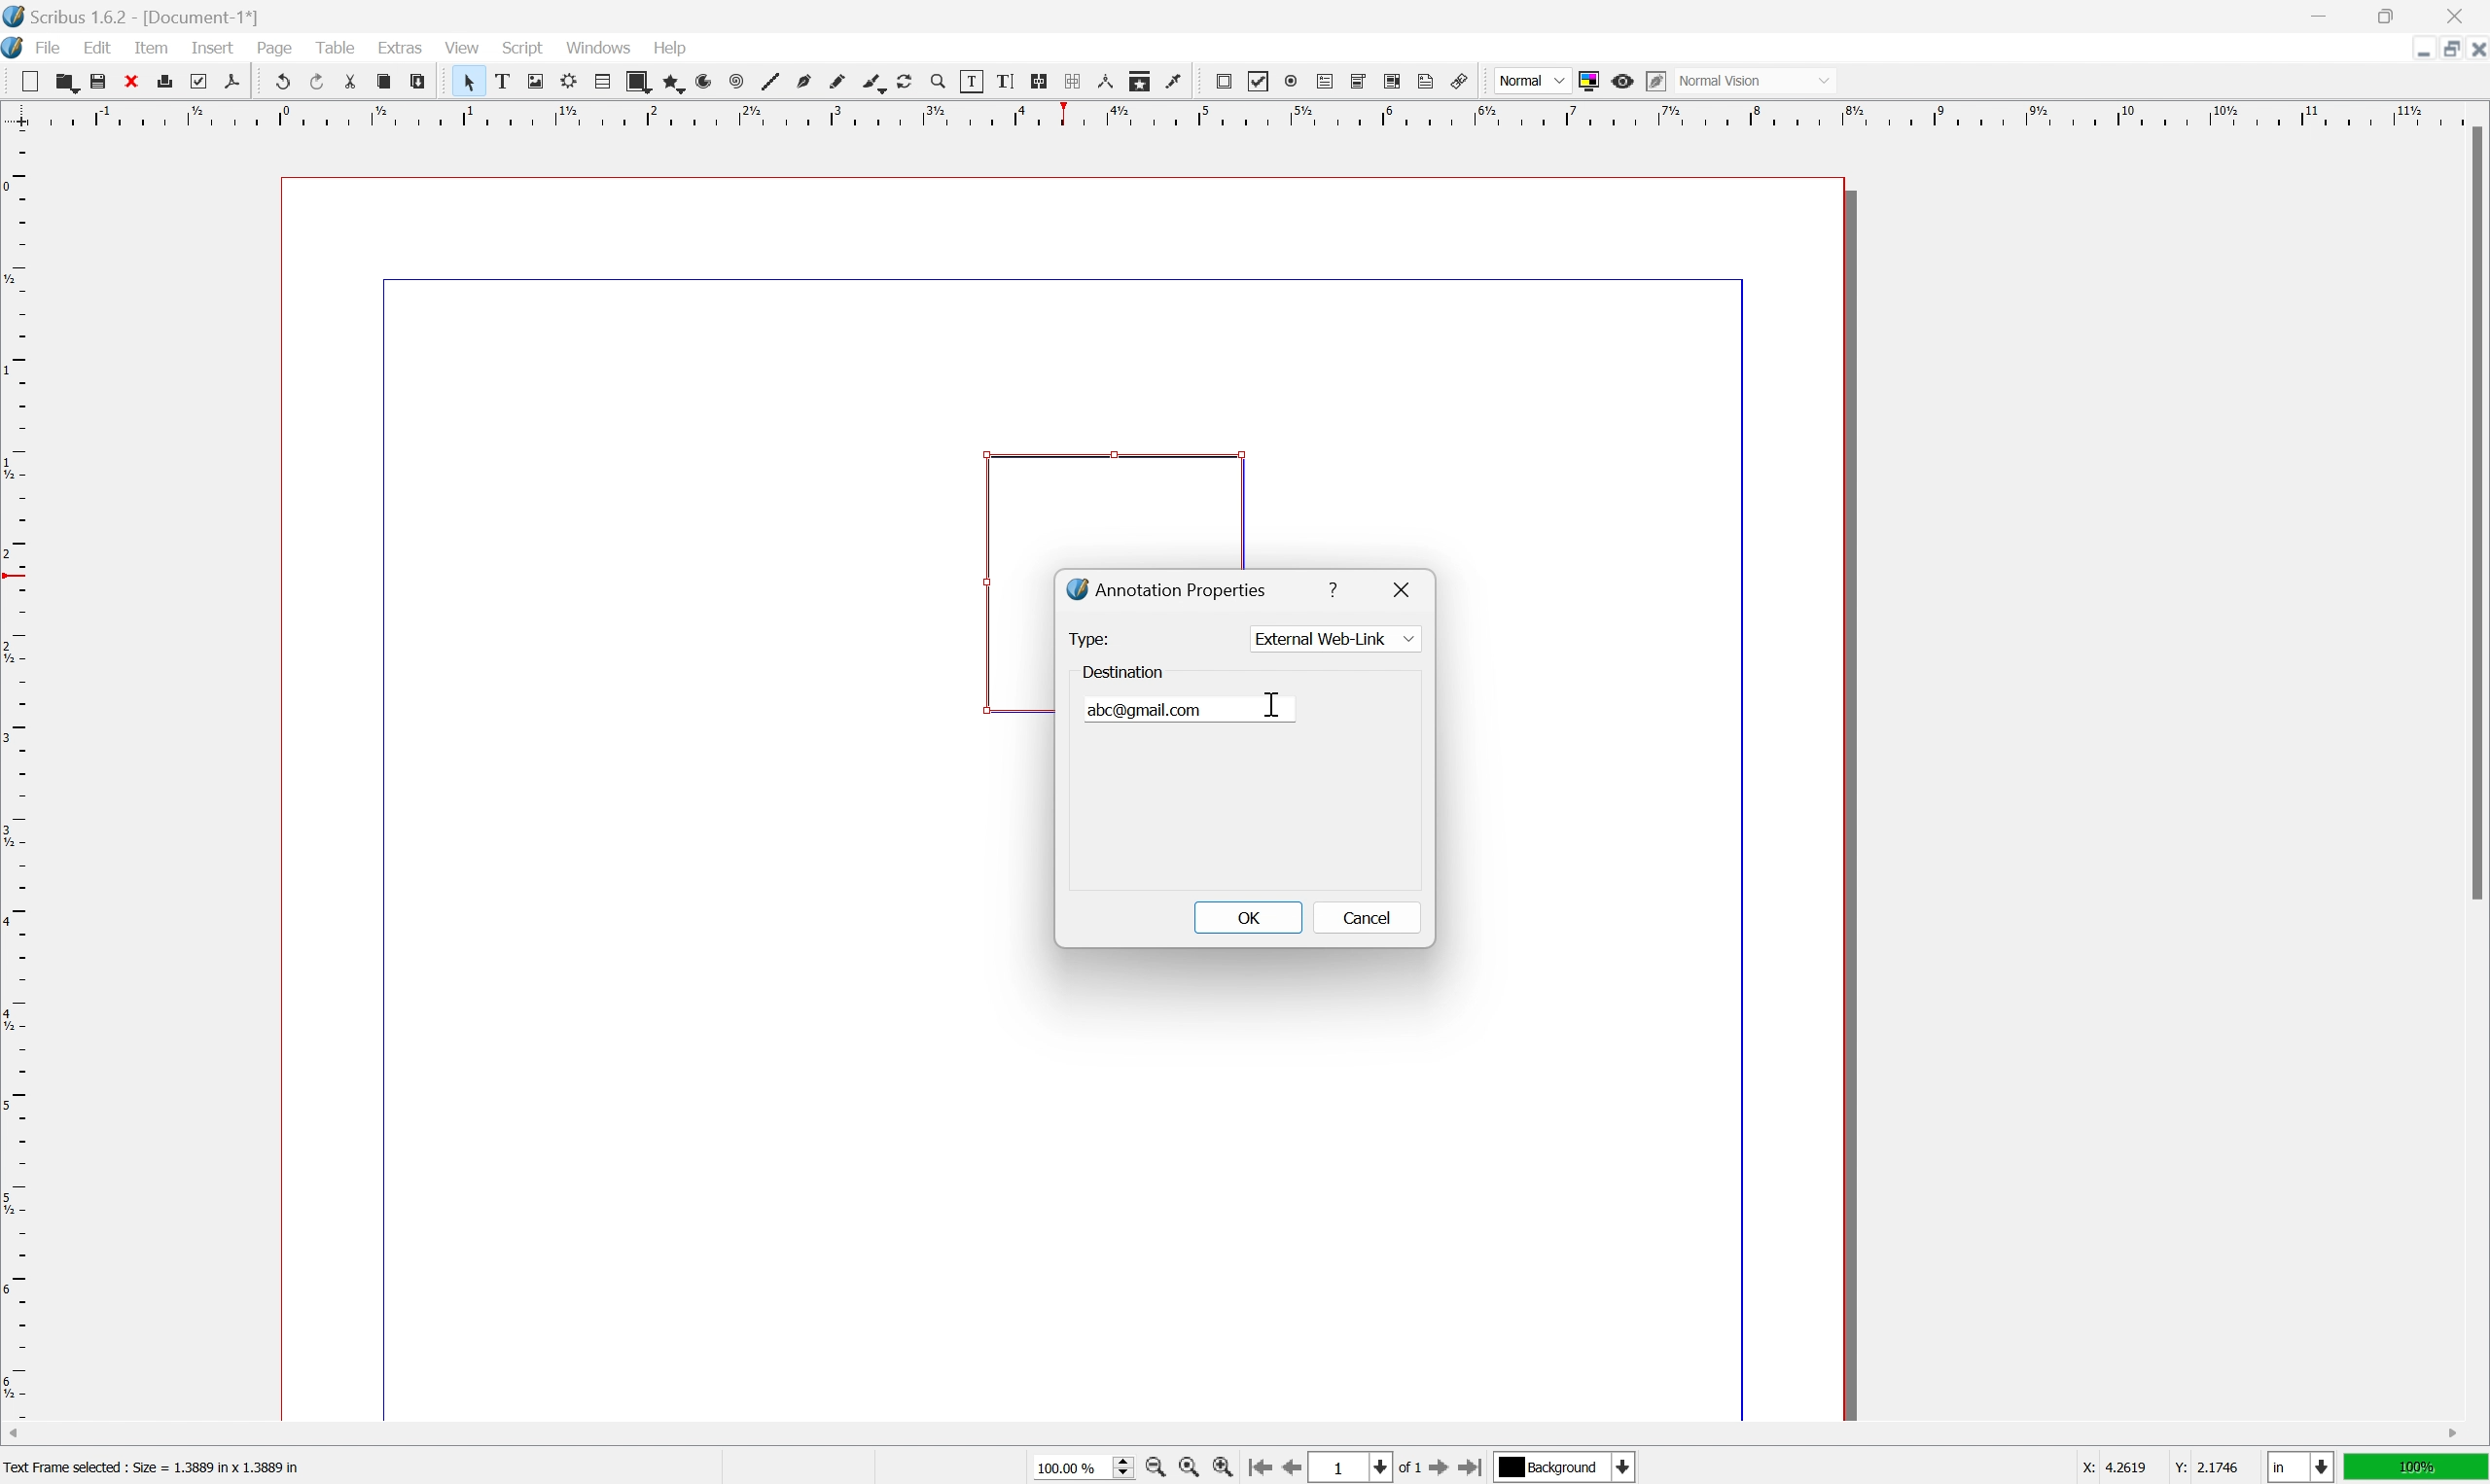 This screenshot has width=2490, height=1484. What do you see at coordinates (2456, 16) in the screenshot?
I see `close` at bounding box center [2456, 16].